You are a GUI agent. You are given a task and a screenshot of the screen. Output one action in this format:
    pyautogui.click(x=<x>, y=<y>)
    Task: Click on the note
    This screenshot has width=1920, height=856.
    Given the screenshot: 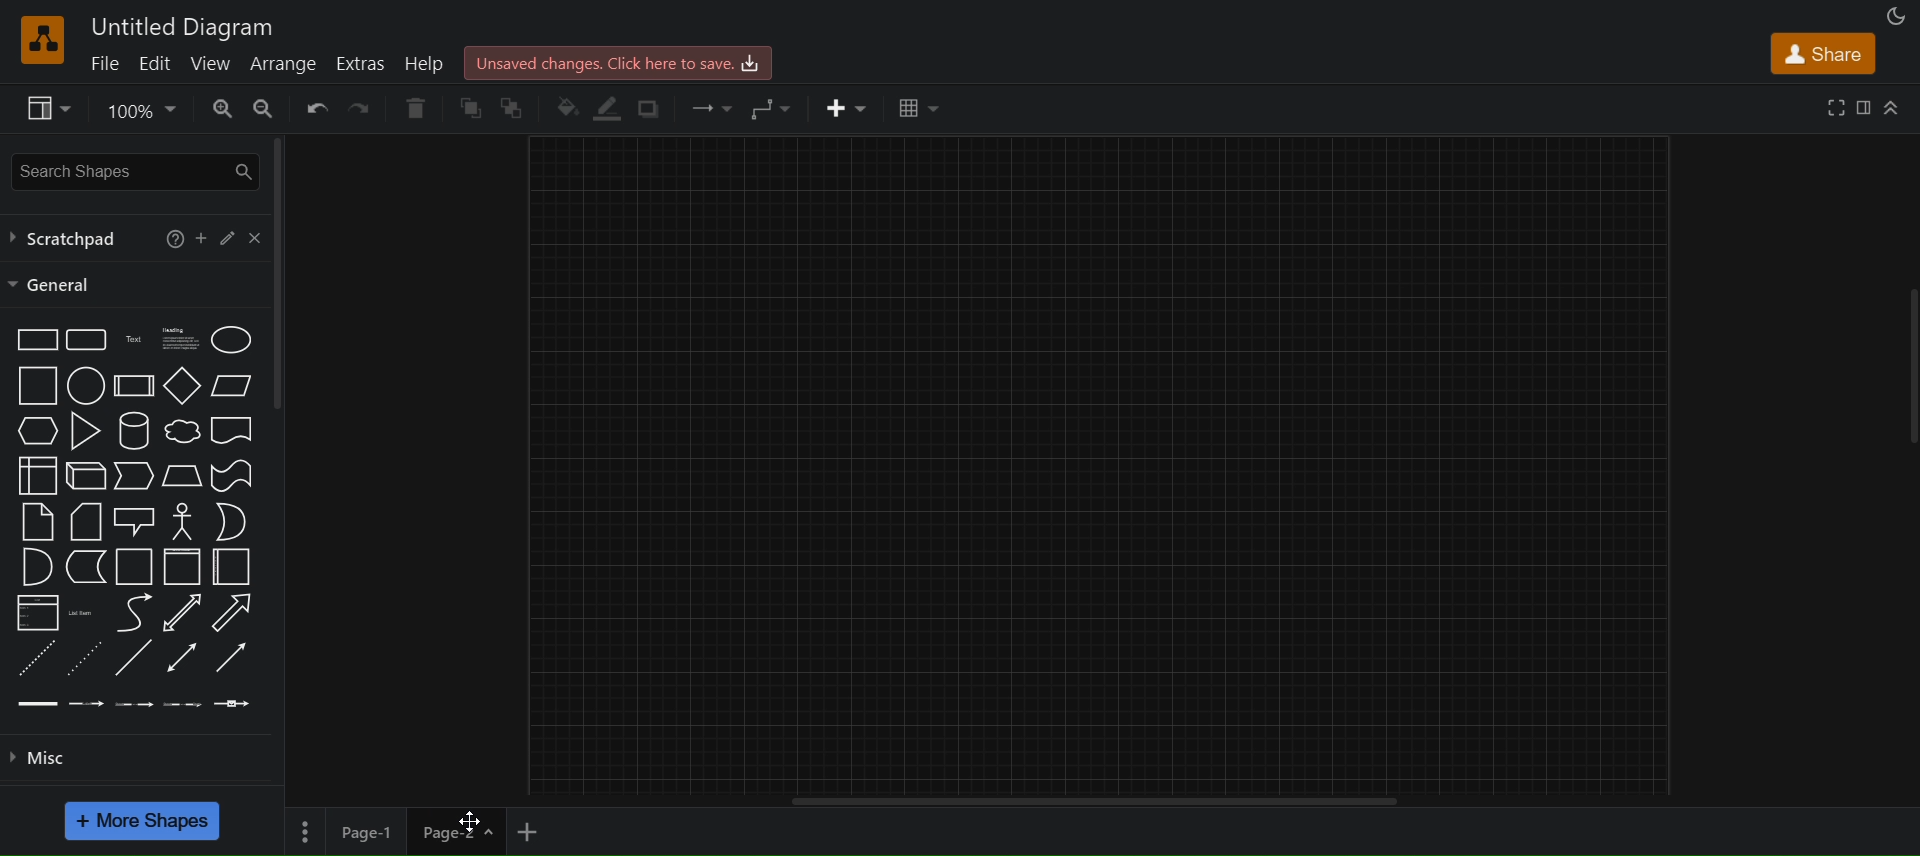 What is the action you would take?
    pyautogui.click(x=35, y=521)
    